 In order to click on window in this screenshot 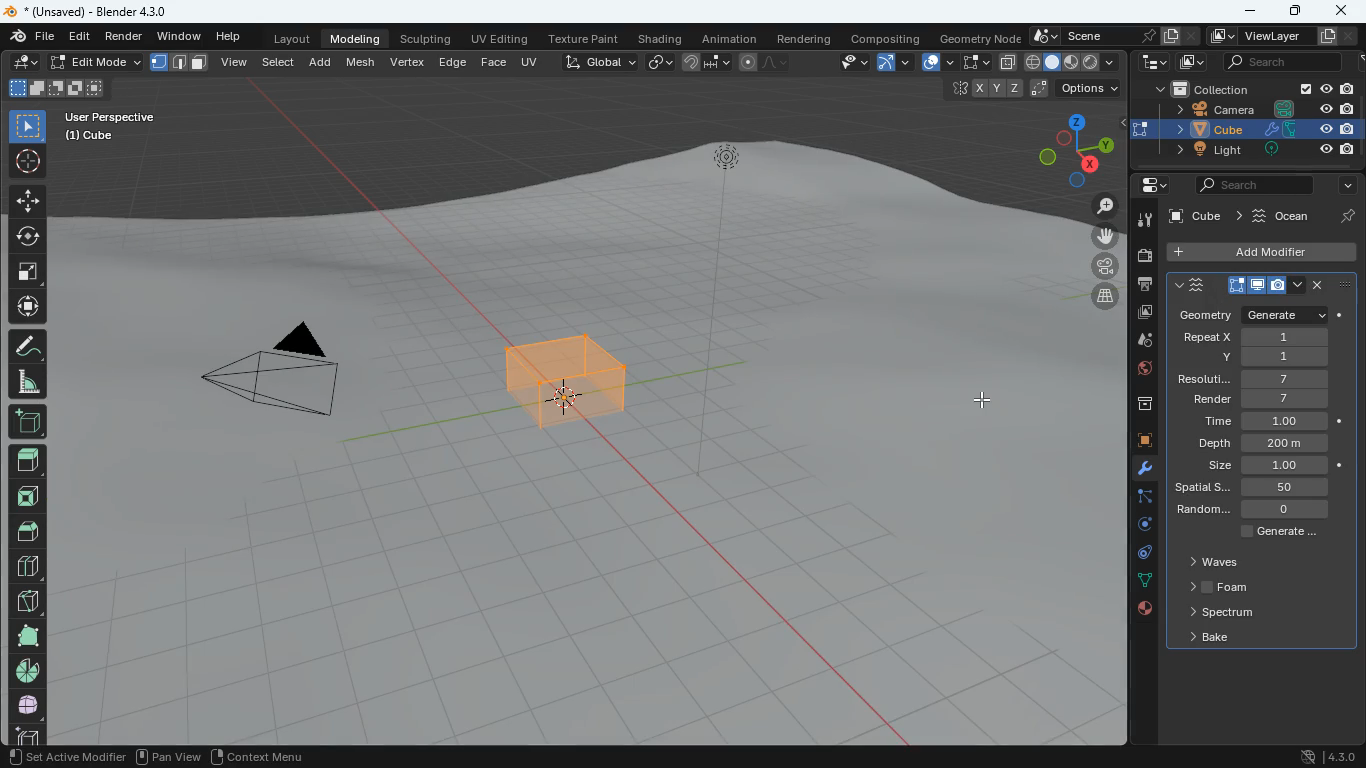, I will do `click(181, 34)`.